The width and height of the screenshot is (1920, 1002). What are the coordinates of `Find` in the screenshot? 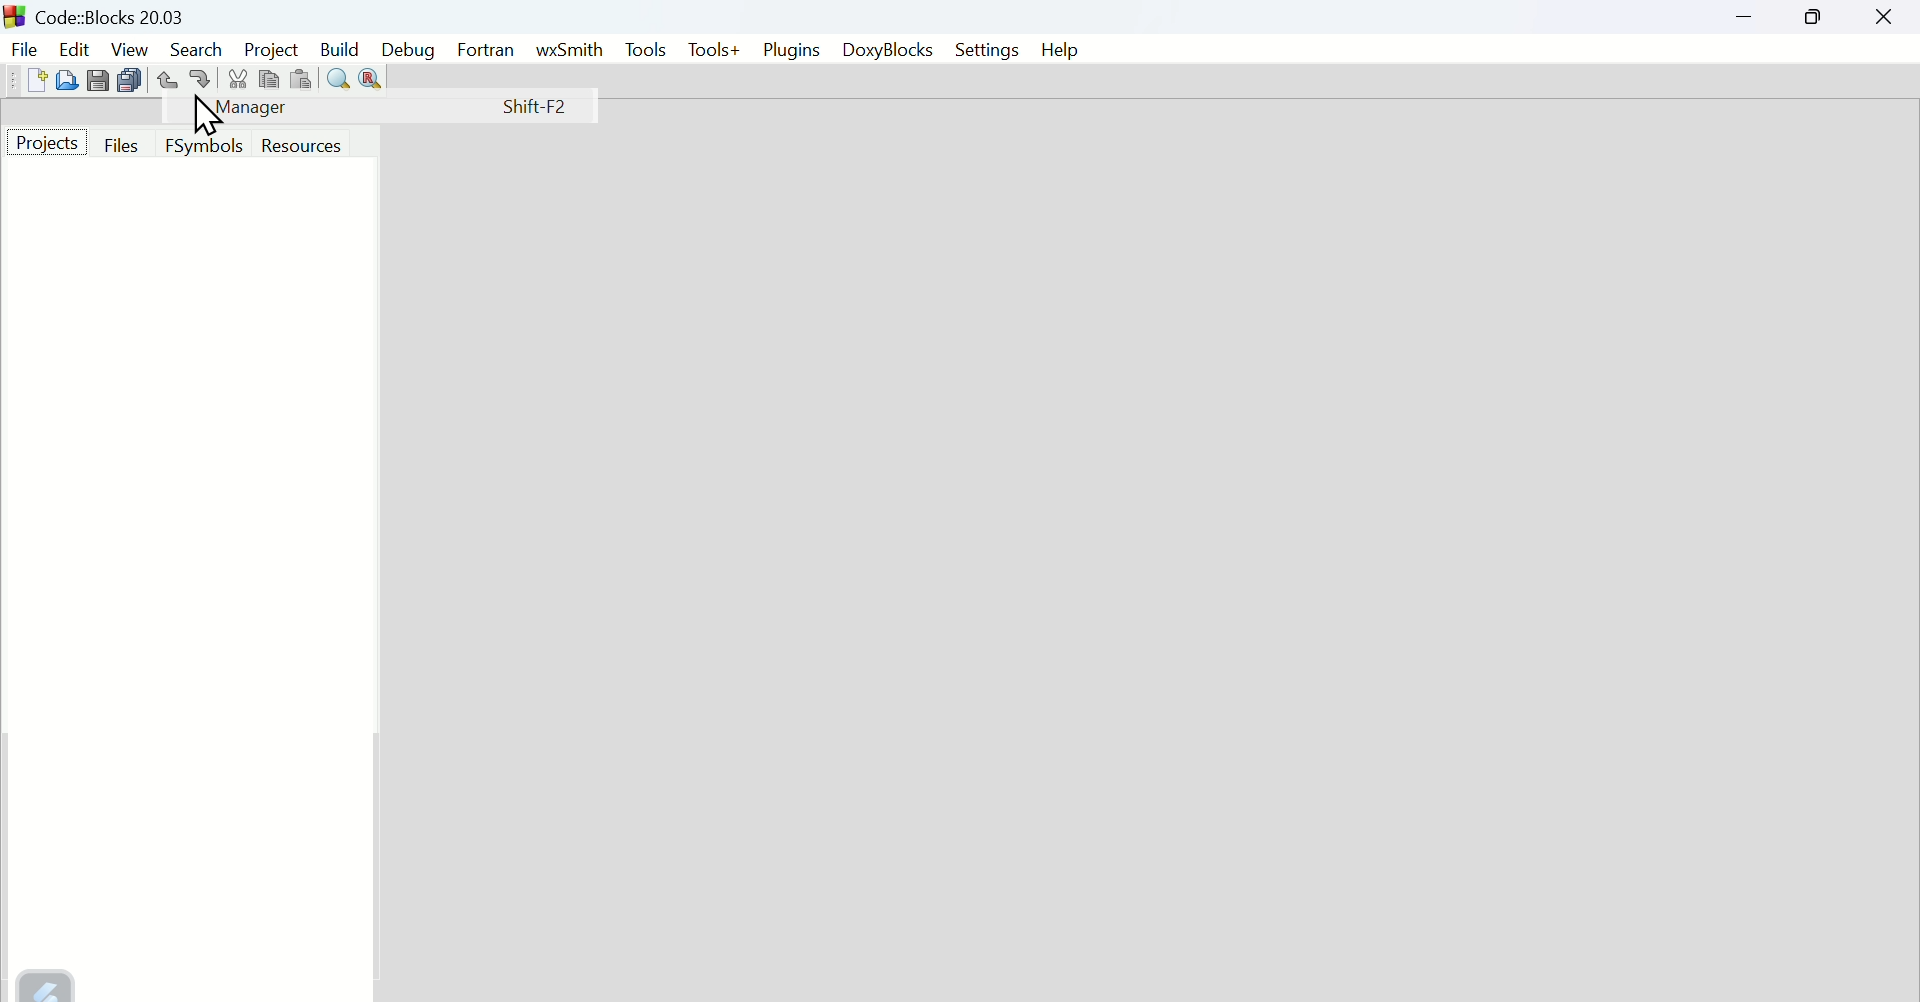 It's located at (337, 78).